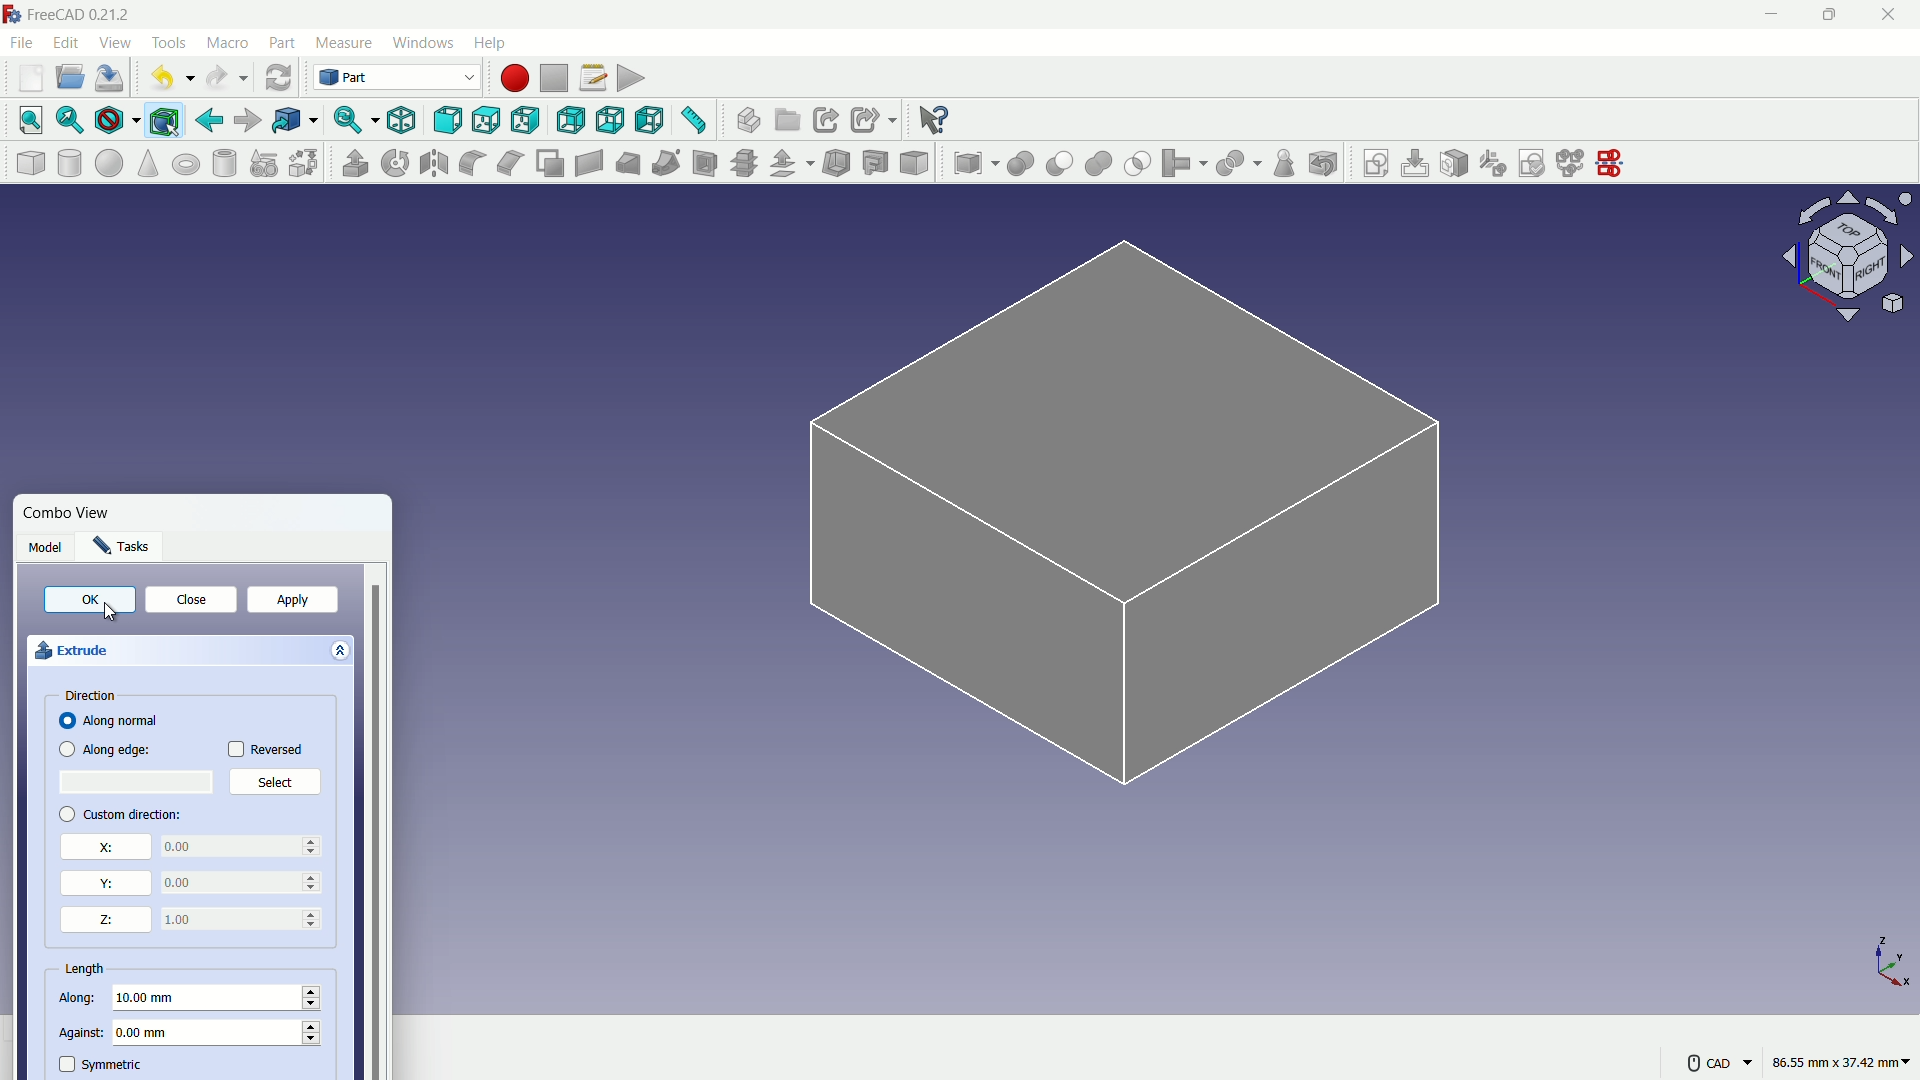 The image size is (1920, 1080). I want to click on compound tool, so click(977, 165).